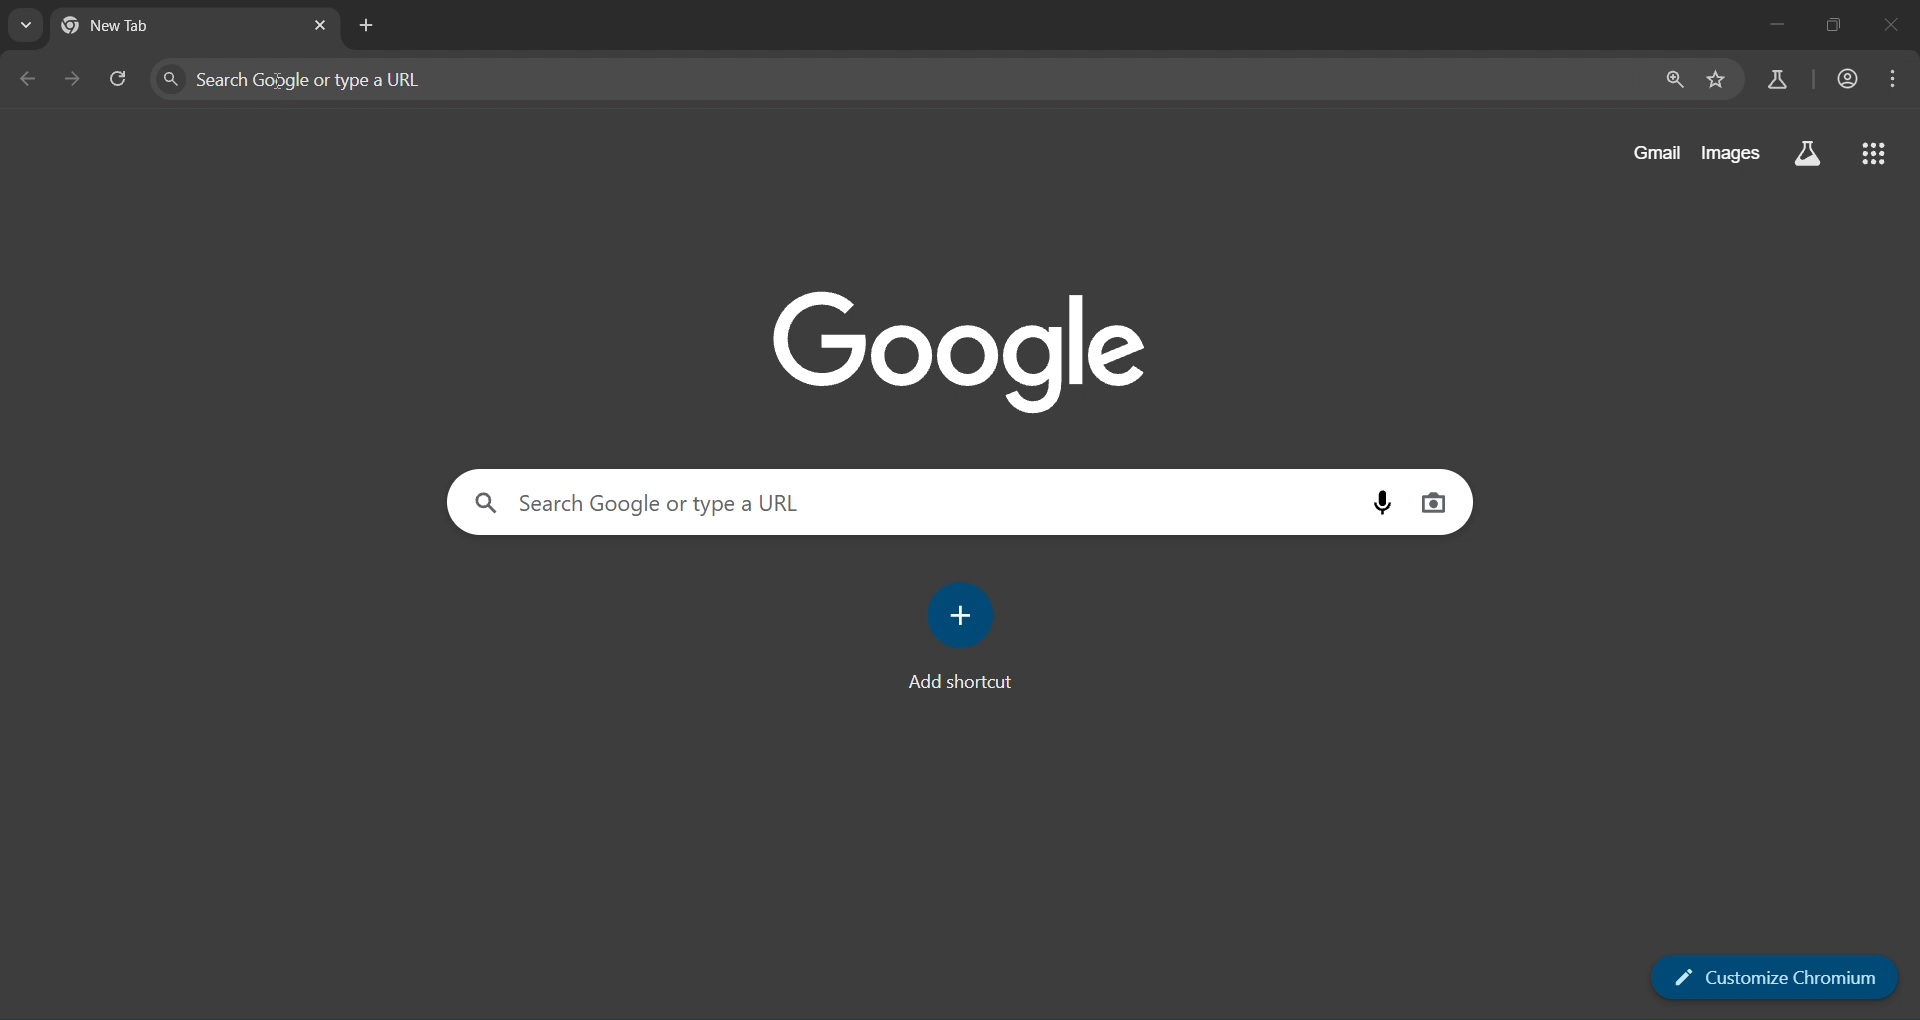 This screenshot has width=1920, height=1020. Describe the element at coordinates (322, 28) in the screenshot. I see `close tab` at that location.